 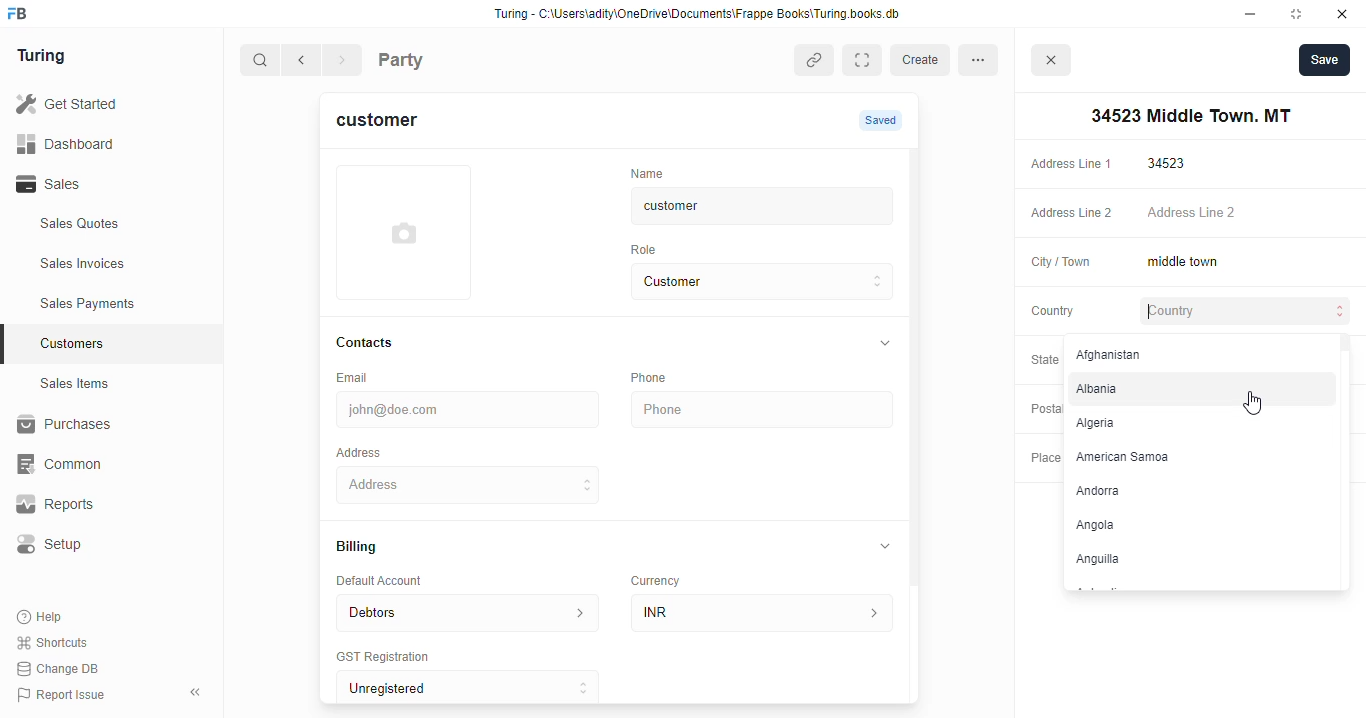 What do you see at coordinates (1070, 162) in the screenshot?
I see `Address Line 1` at bounding box center [1070, 162].